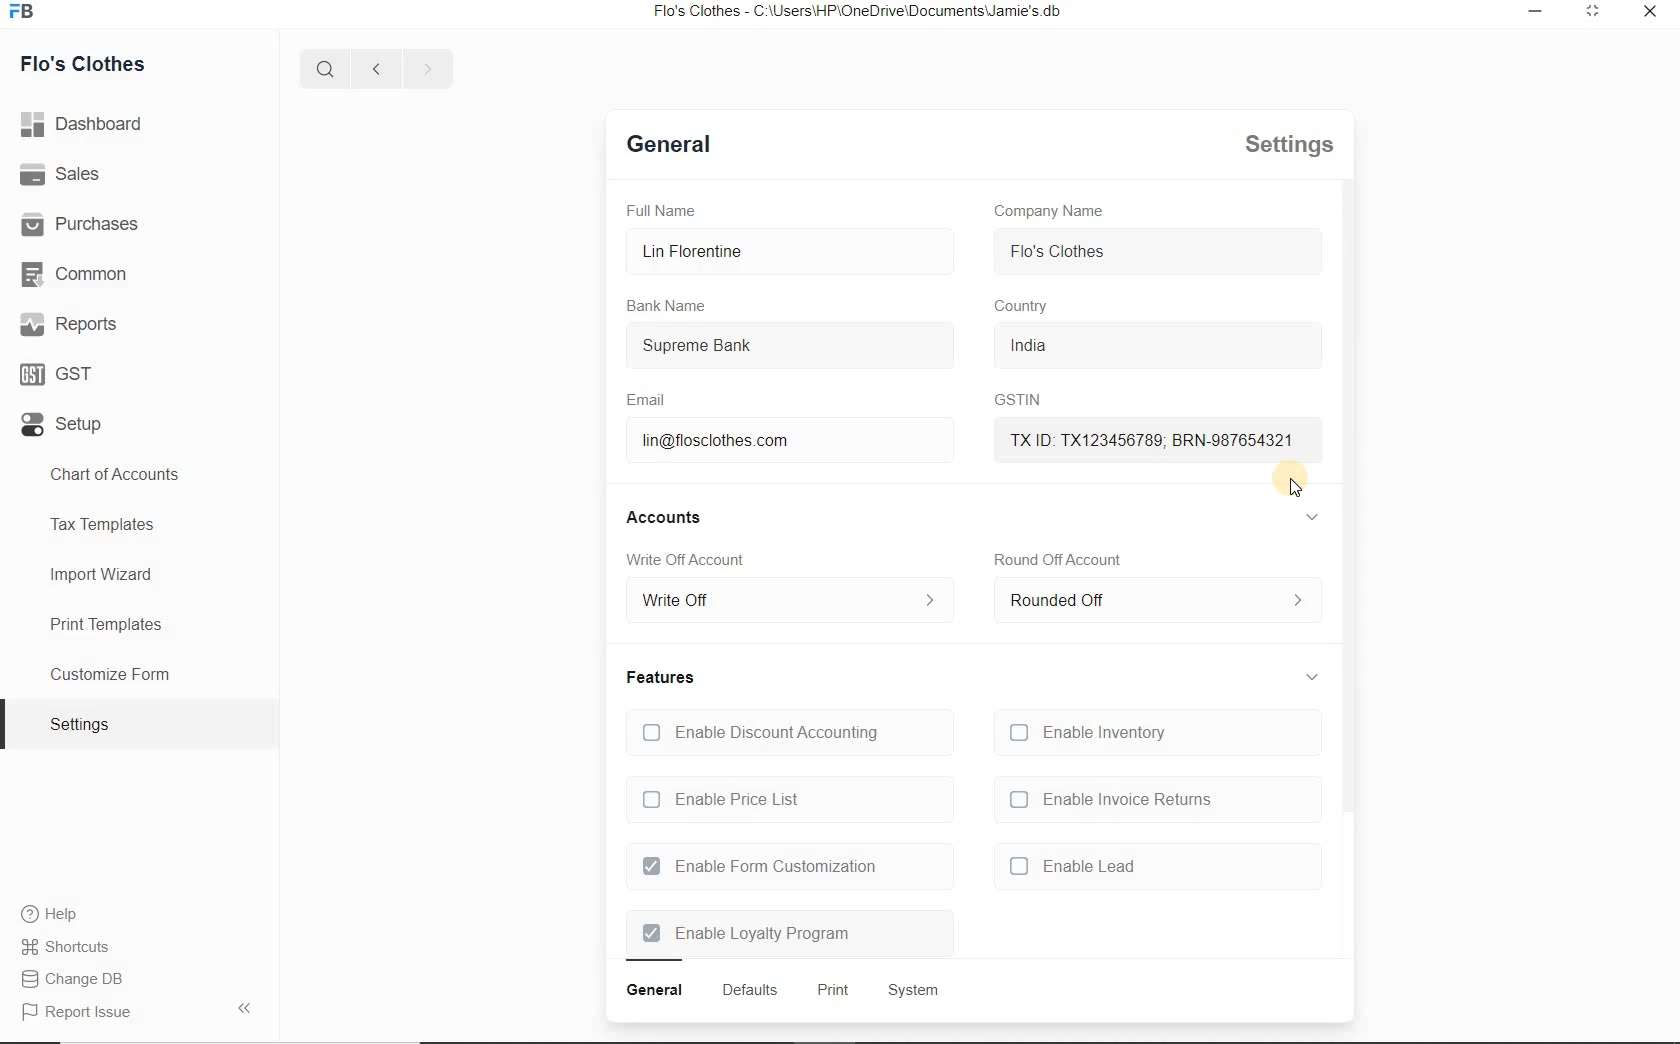 This screenshot has height=1044, width=1680. What do you see at coordinates (1059, 251) in the screenshot?
I see `flo's clothes` at bounding box center [1059, 251].